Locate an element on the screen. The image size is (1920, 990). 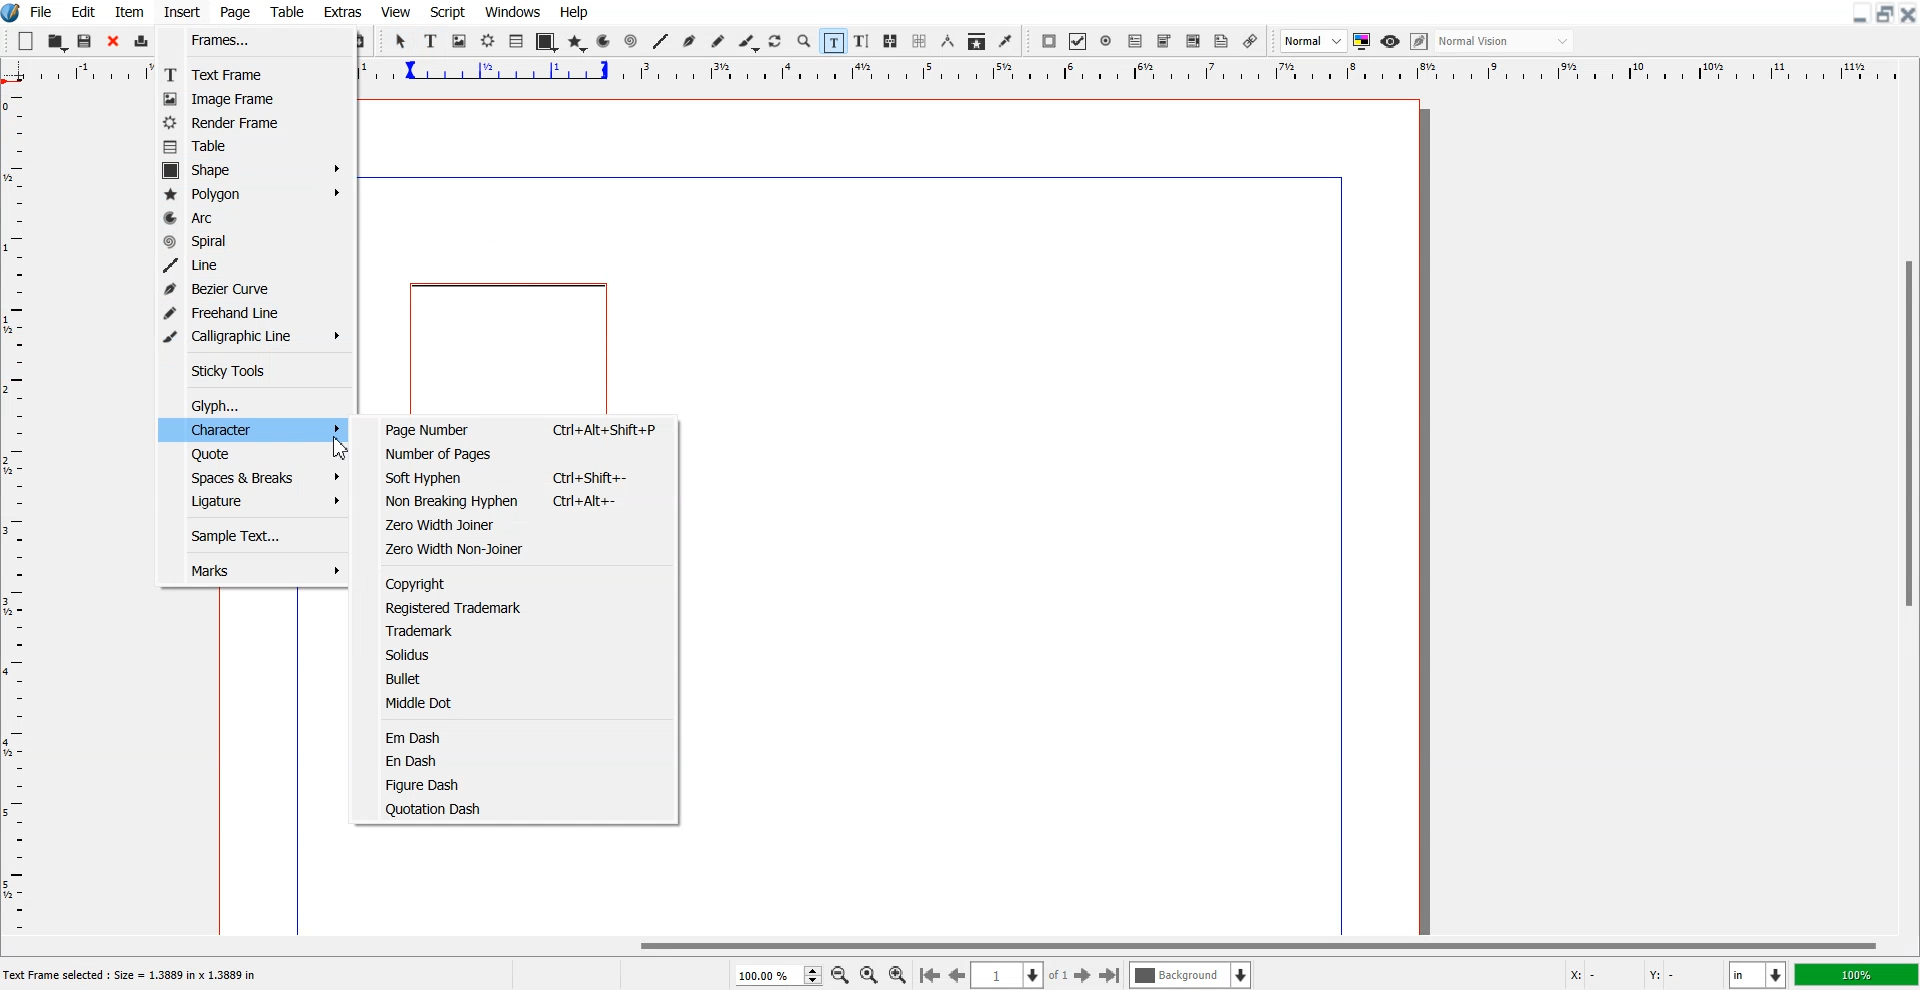
Script is located at coordinates (448, 11).